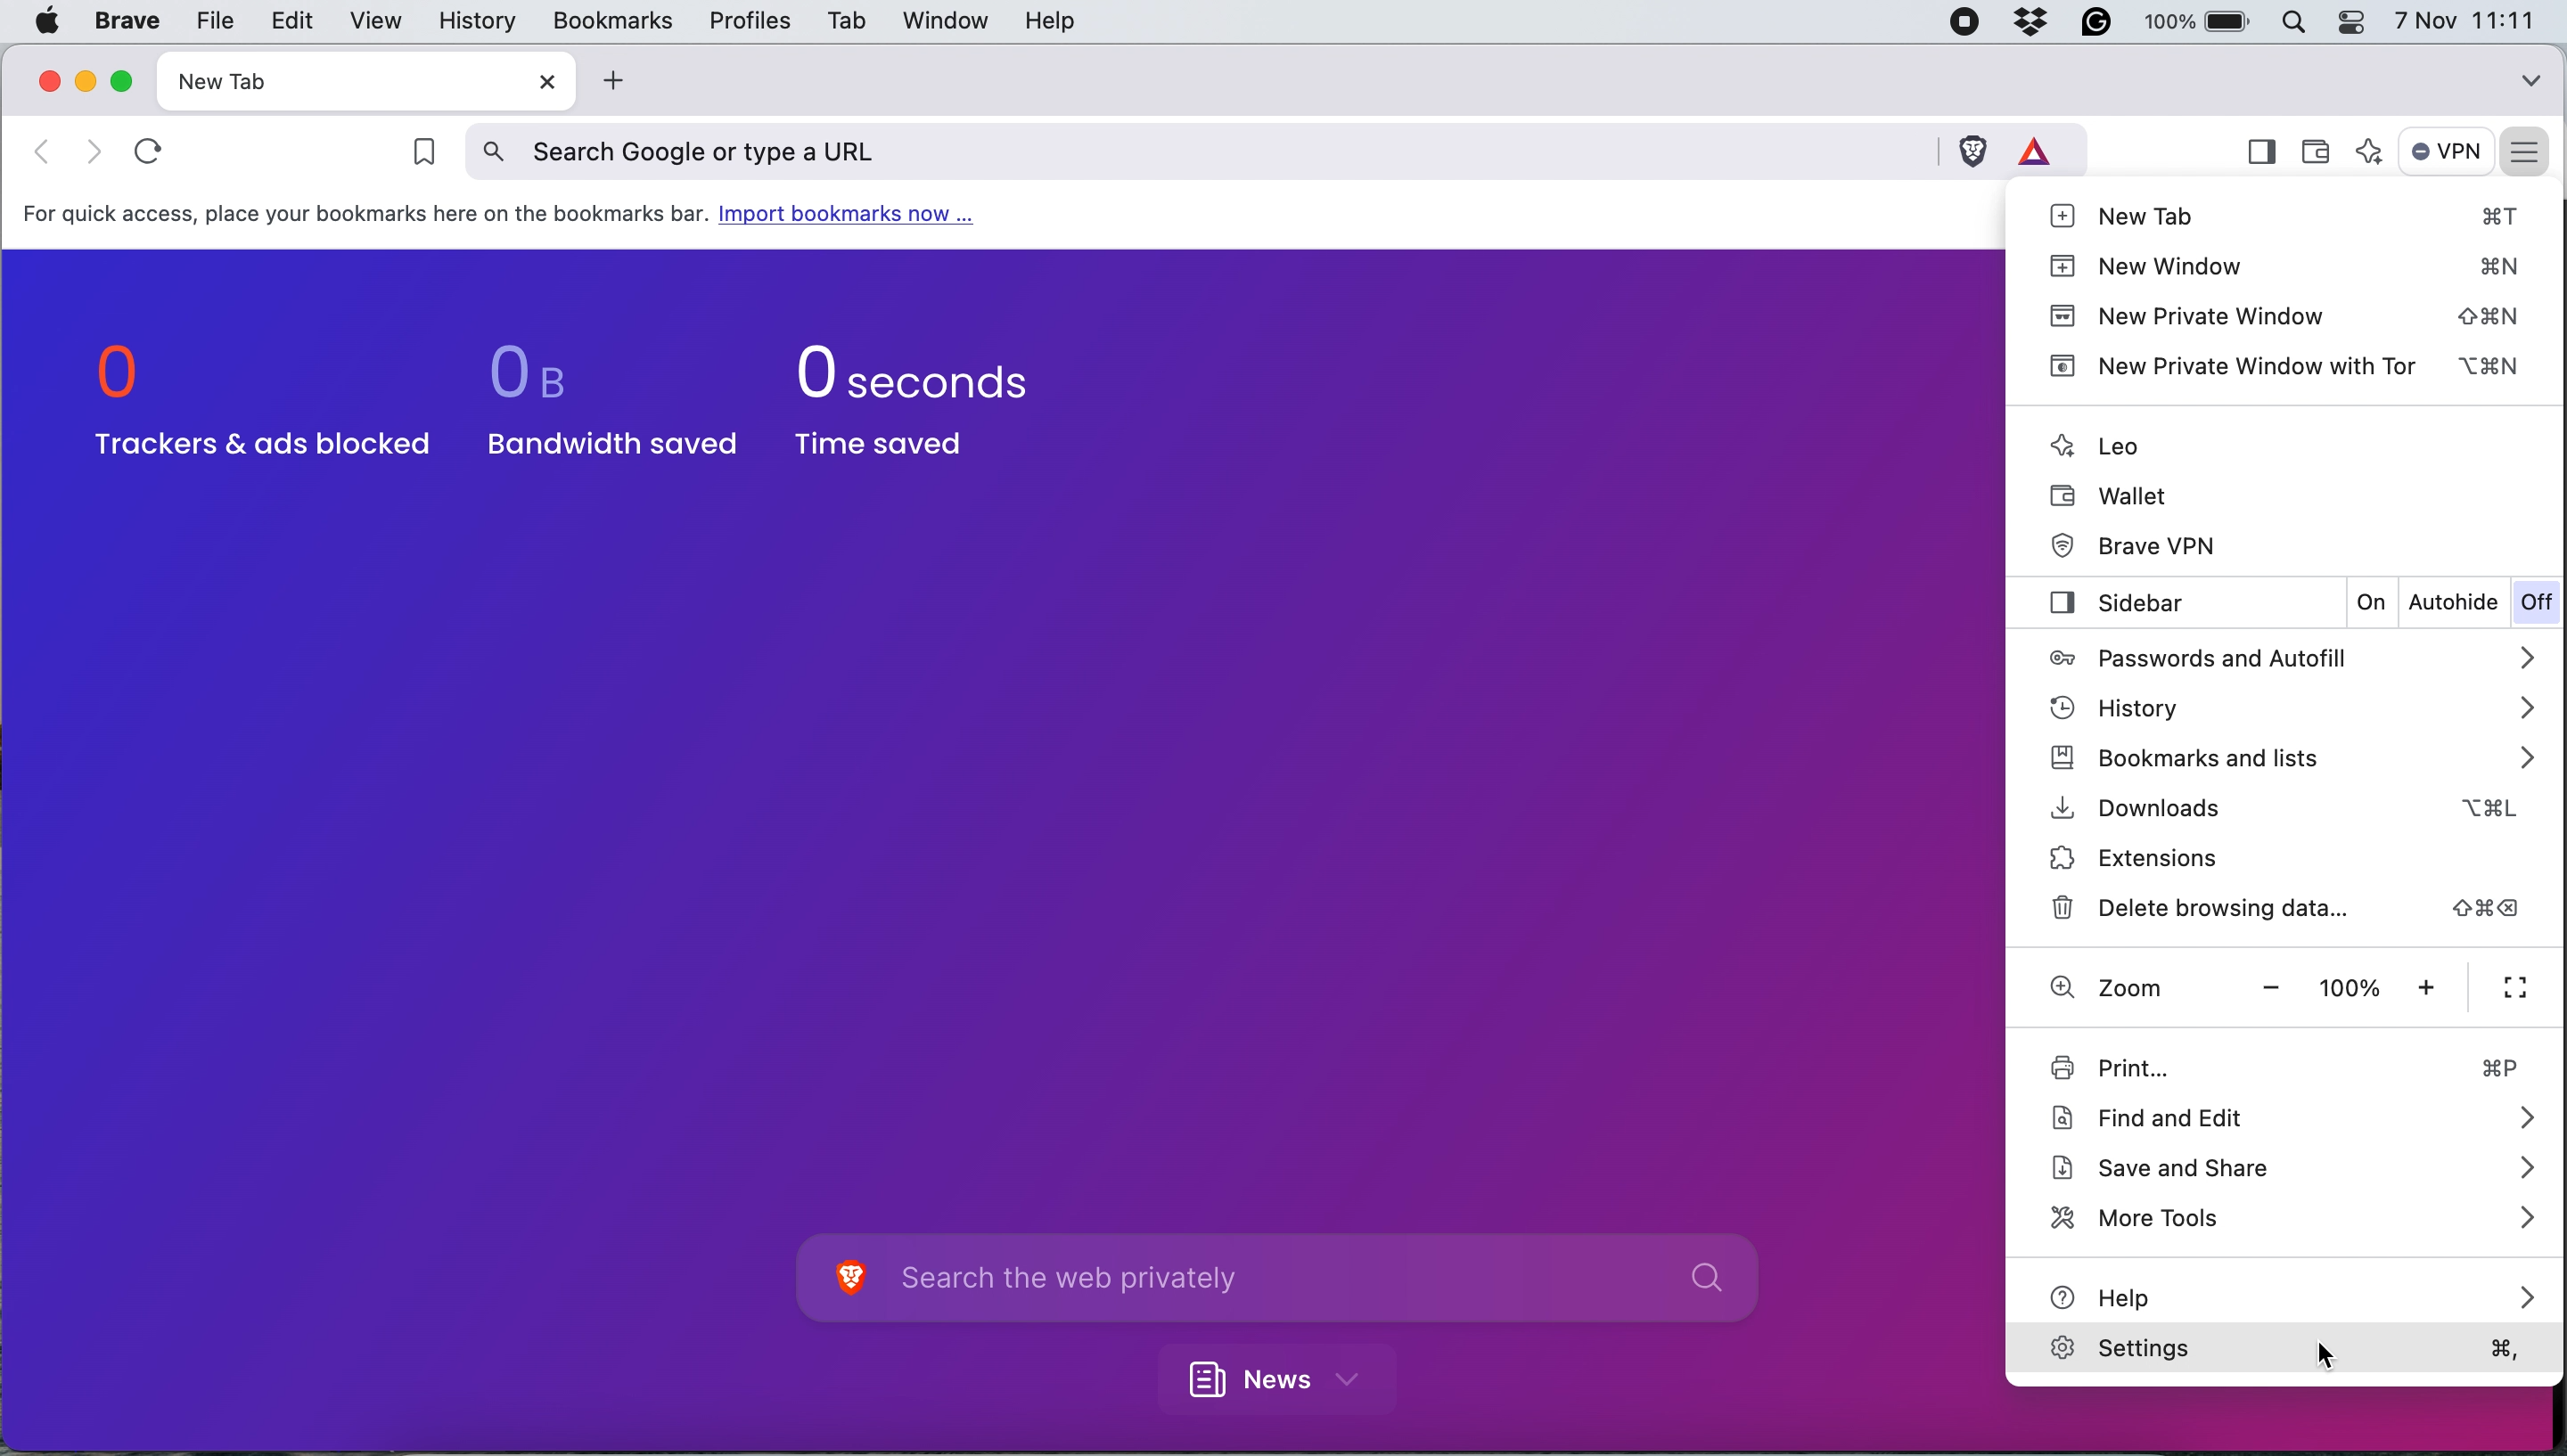 The height and width of the screenshot is (1456, 2567). Describe the element at coordinates (2288, 1356) in the screenshot. I see `settings` at that location.